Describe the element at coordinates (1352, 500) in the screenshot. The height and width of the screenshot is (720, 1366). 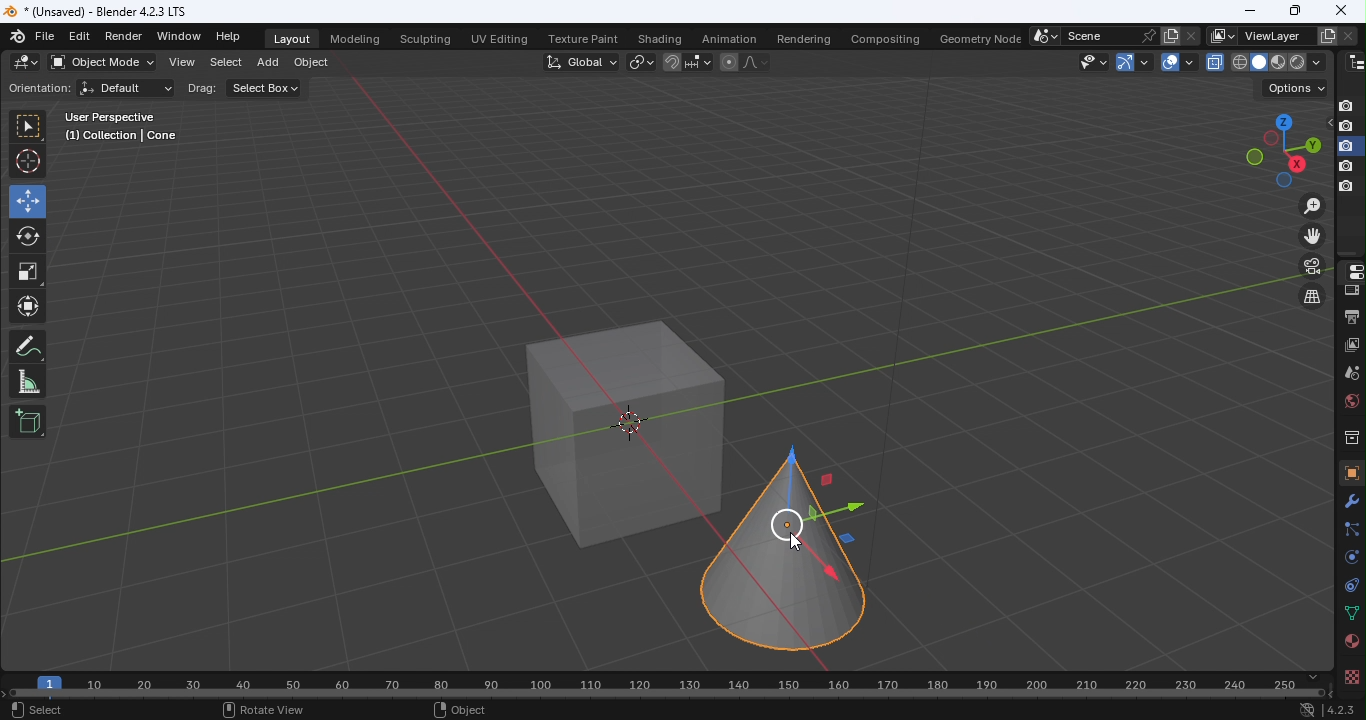
I see `Modifiers` at that location.